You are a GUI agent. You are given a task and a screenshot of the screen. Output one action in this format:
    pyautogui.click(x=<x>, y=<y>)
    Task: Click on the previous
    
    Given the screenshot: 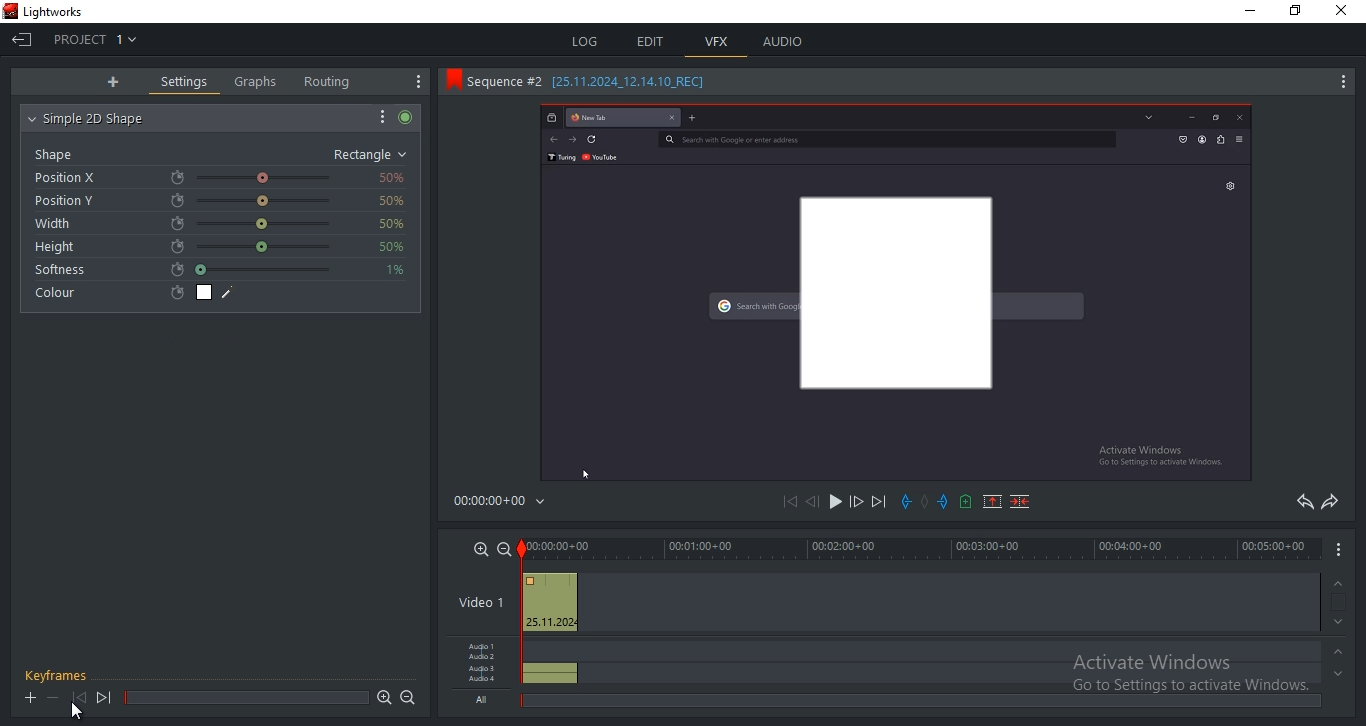 What is the action you would take?
    pyautogui.click(x=79, y=696)
    